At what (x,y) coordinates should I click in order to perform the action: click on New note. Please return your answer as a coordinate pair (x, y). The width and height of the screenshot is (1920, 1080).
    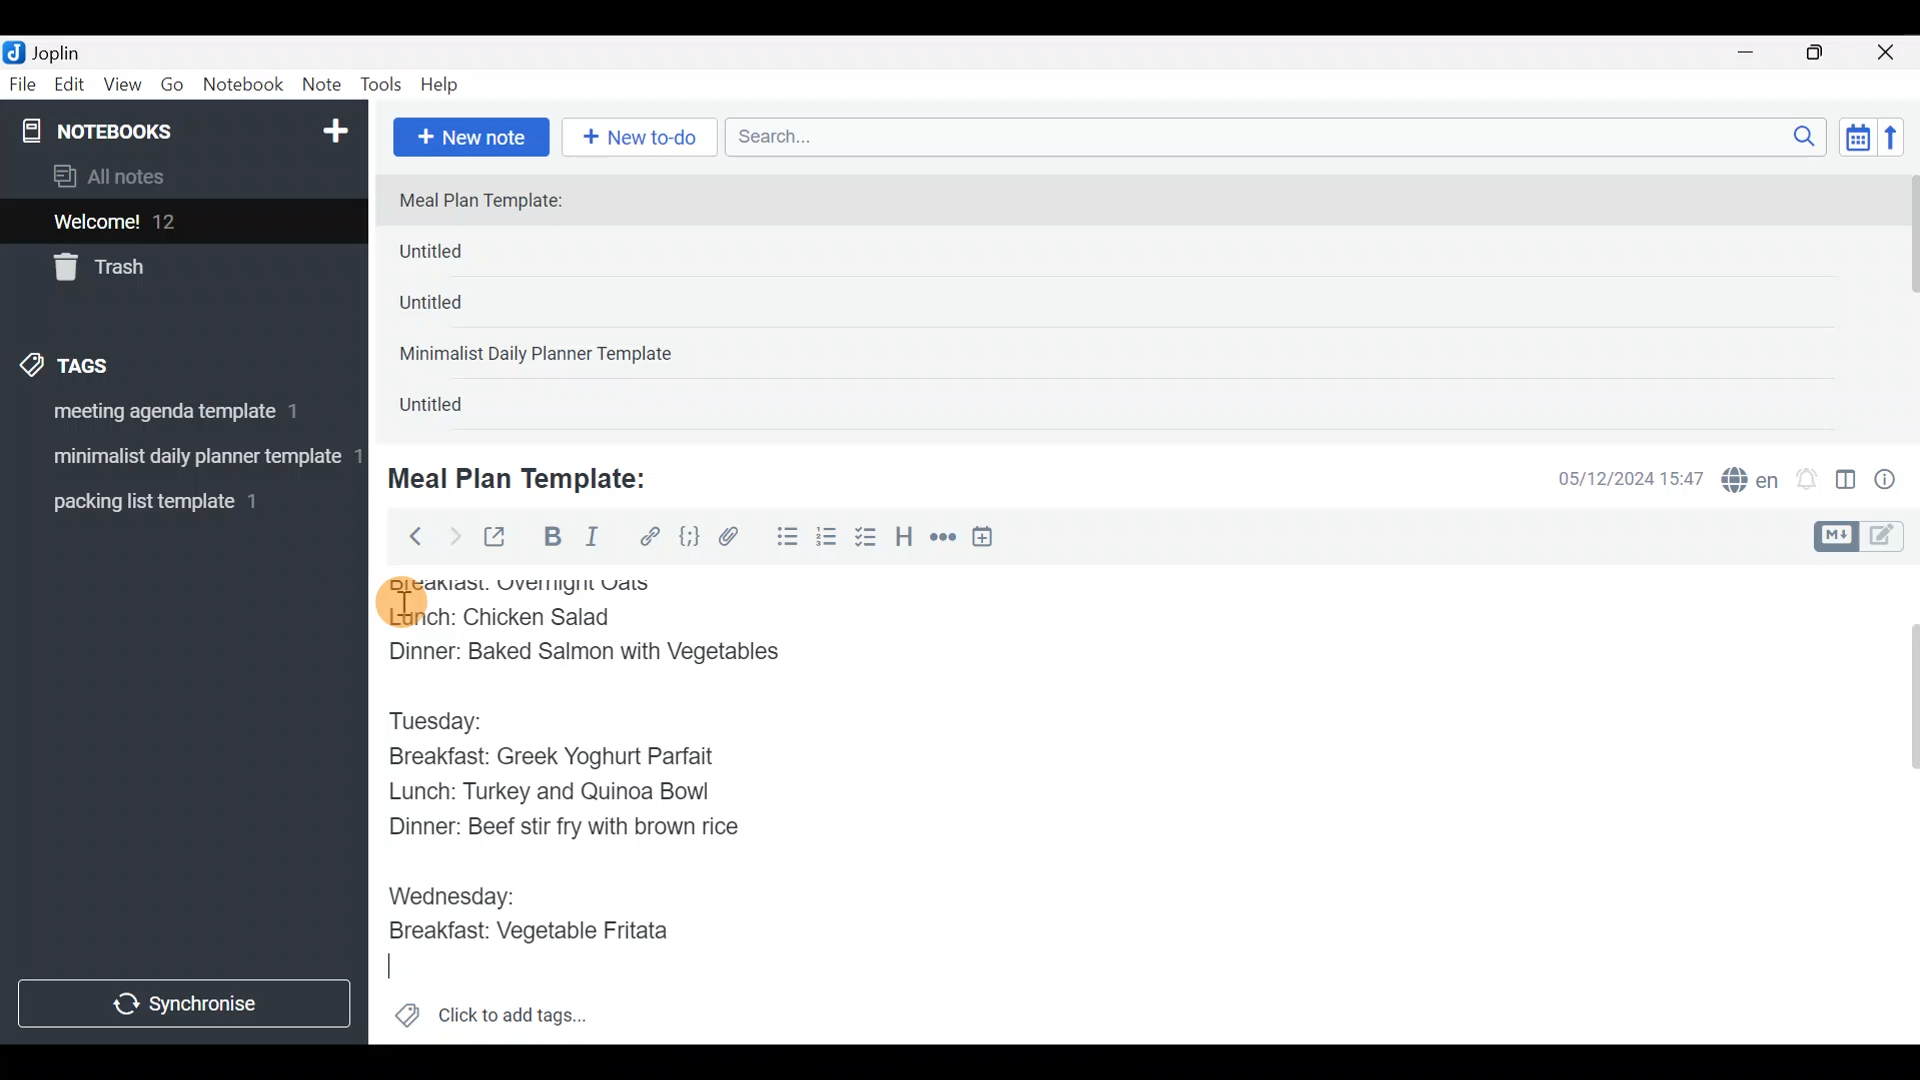
    Looking at the image, I should click on (469, 135).